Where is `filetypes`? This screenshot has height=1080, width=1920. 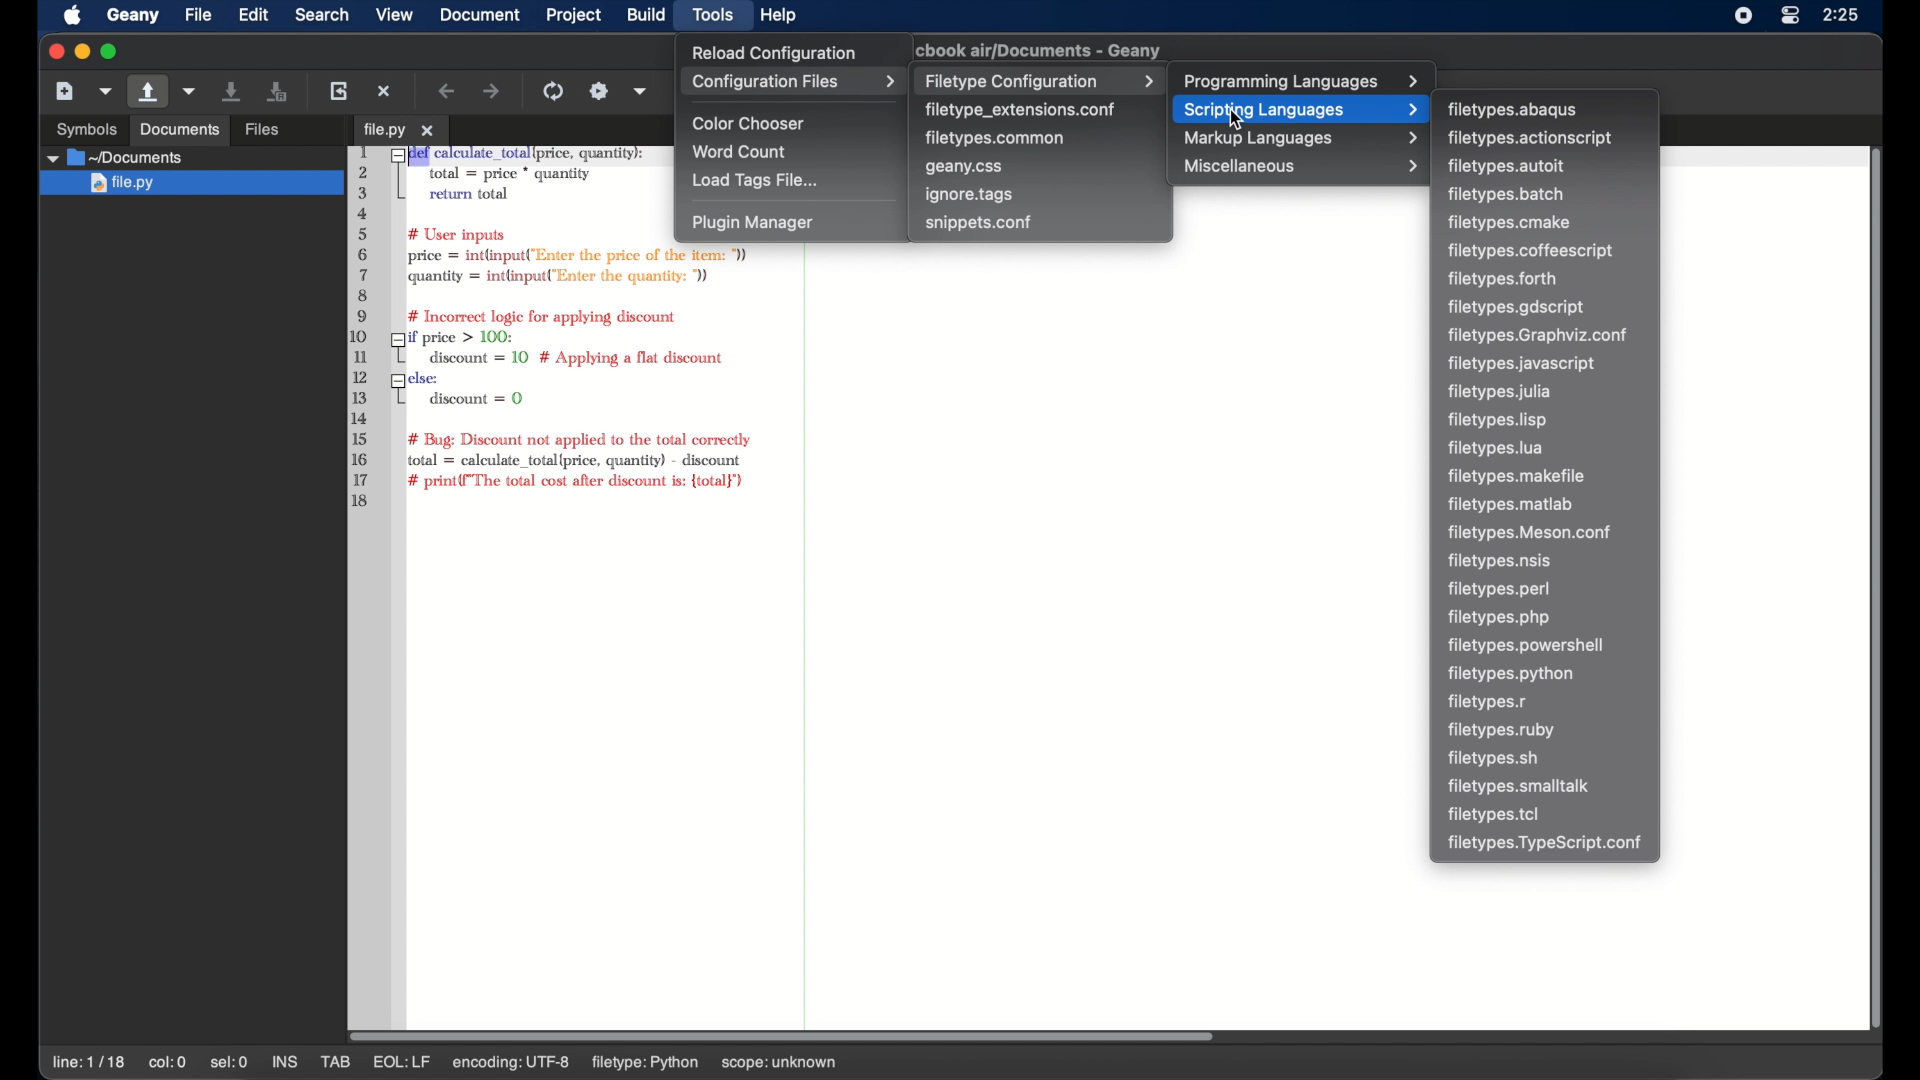 filetypes is located at coordinates (1506, 195).